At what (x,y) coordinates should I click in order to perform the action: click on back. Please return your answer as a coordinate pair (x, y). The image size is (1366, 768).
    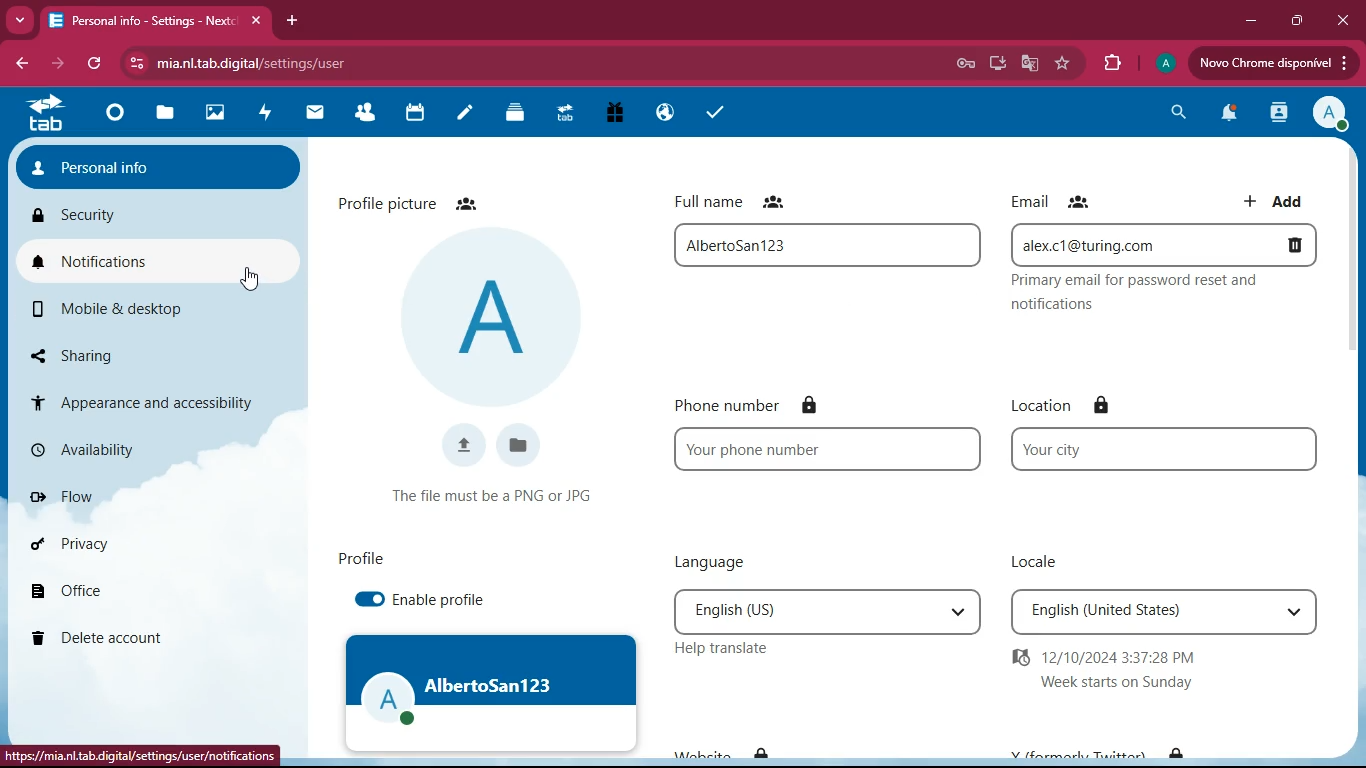
    Looking at the image, I should click on (23, 66).